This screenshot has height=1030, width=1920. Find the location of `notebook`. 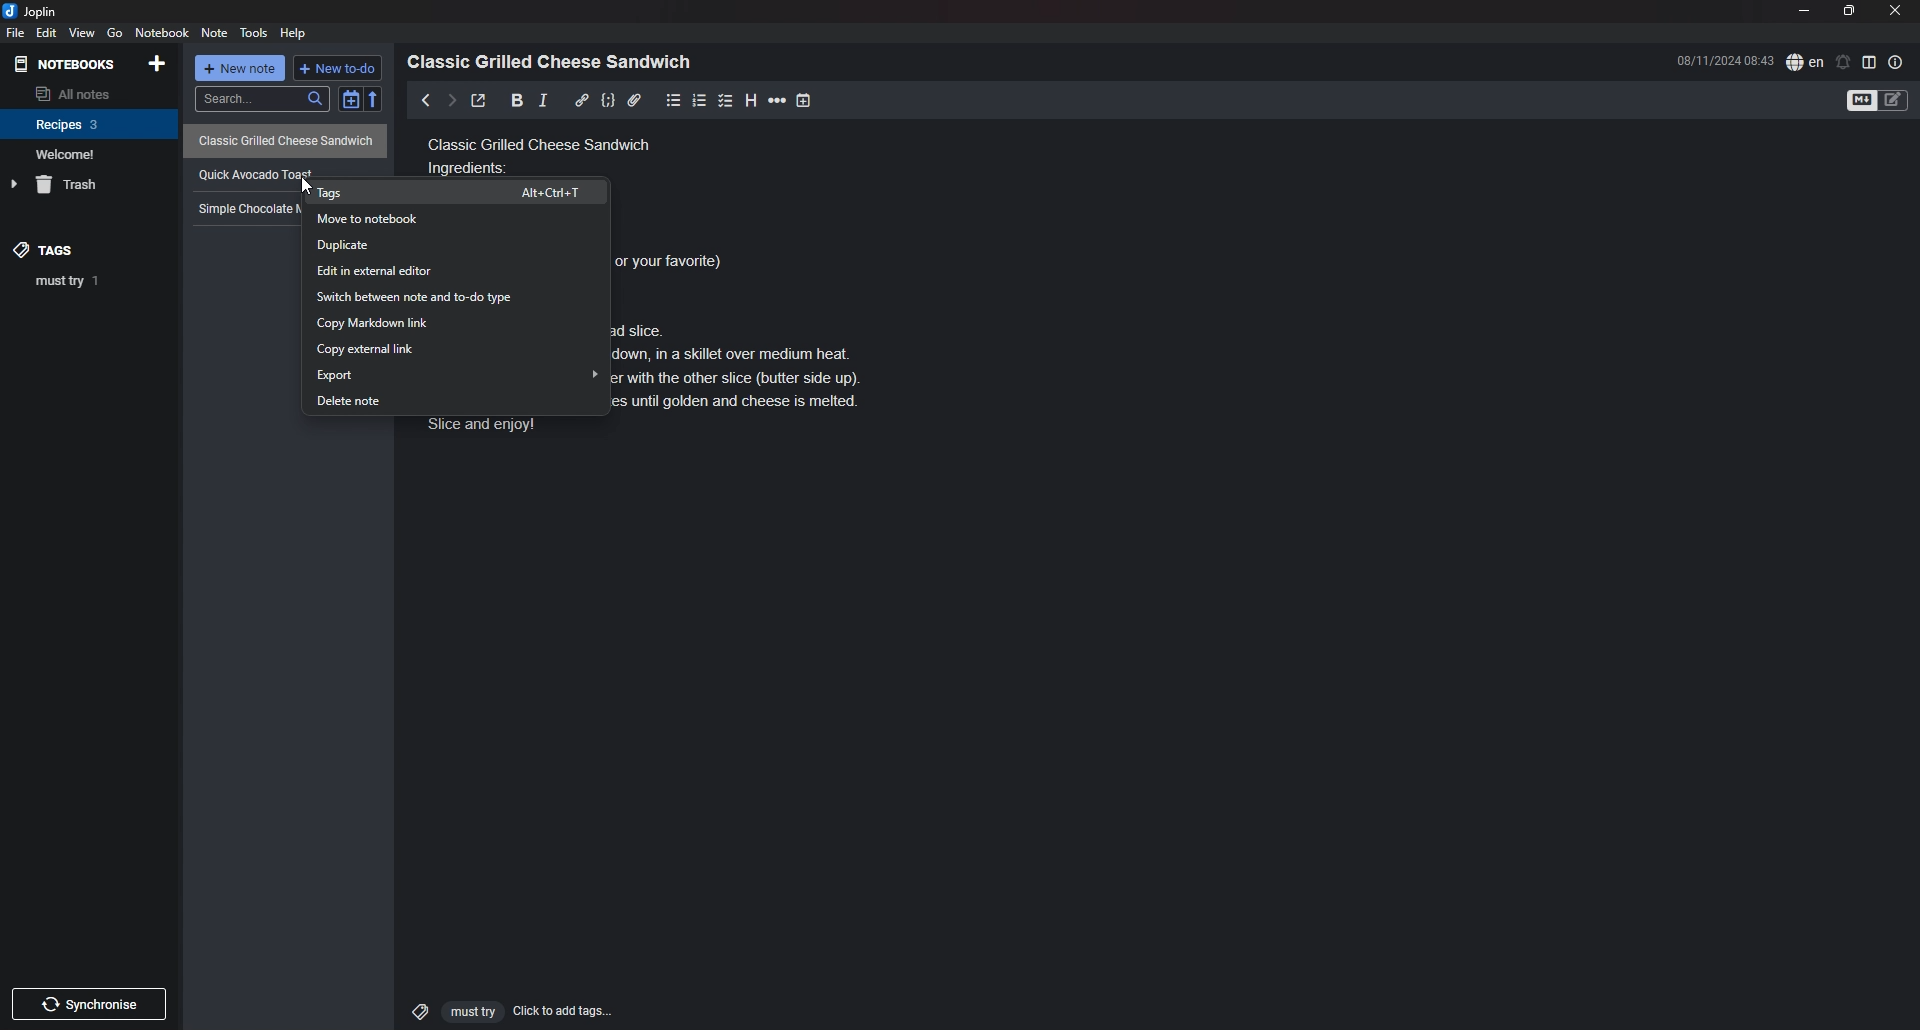

notebook is located at coordinates (90, 123).